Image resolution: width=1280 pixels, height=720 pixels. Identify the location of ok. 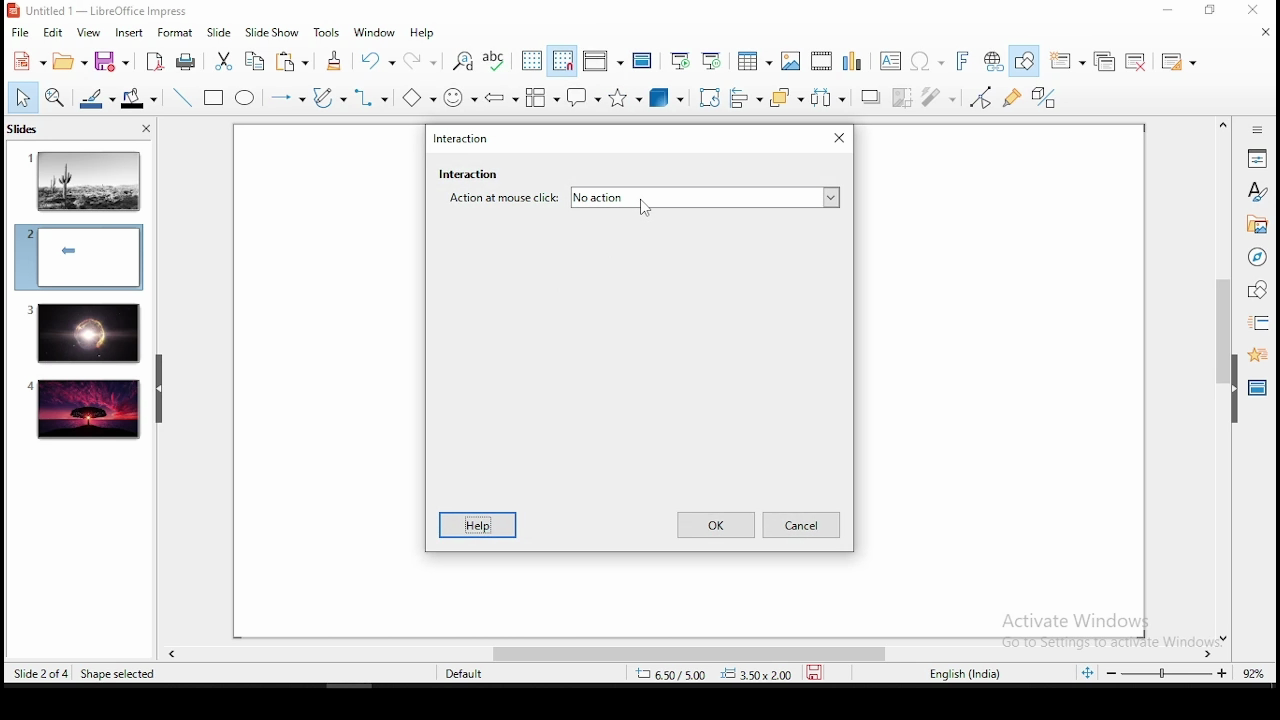
(718, 524).